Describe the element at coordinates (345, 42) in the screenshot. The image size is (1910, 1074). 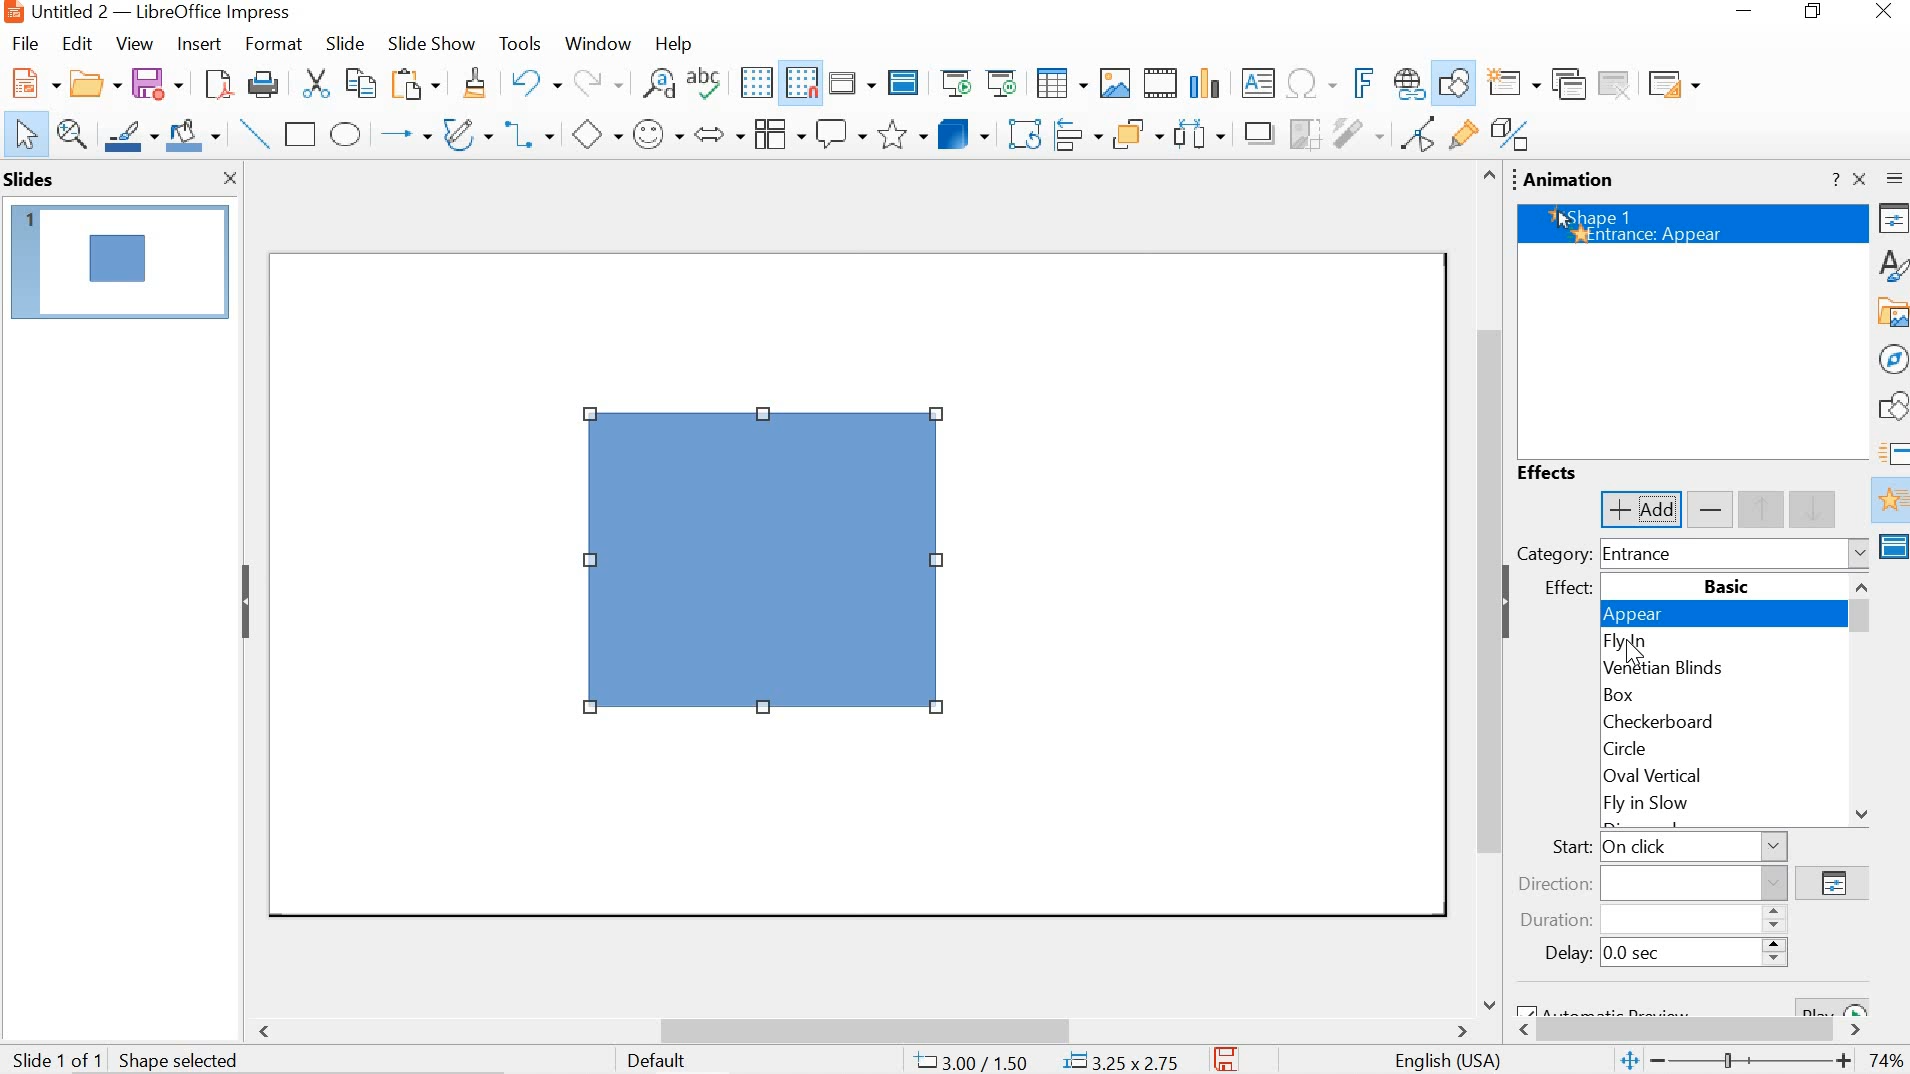
I see `slide` at that location.